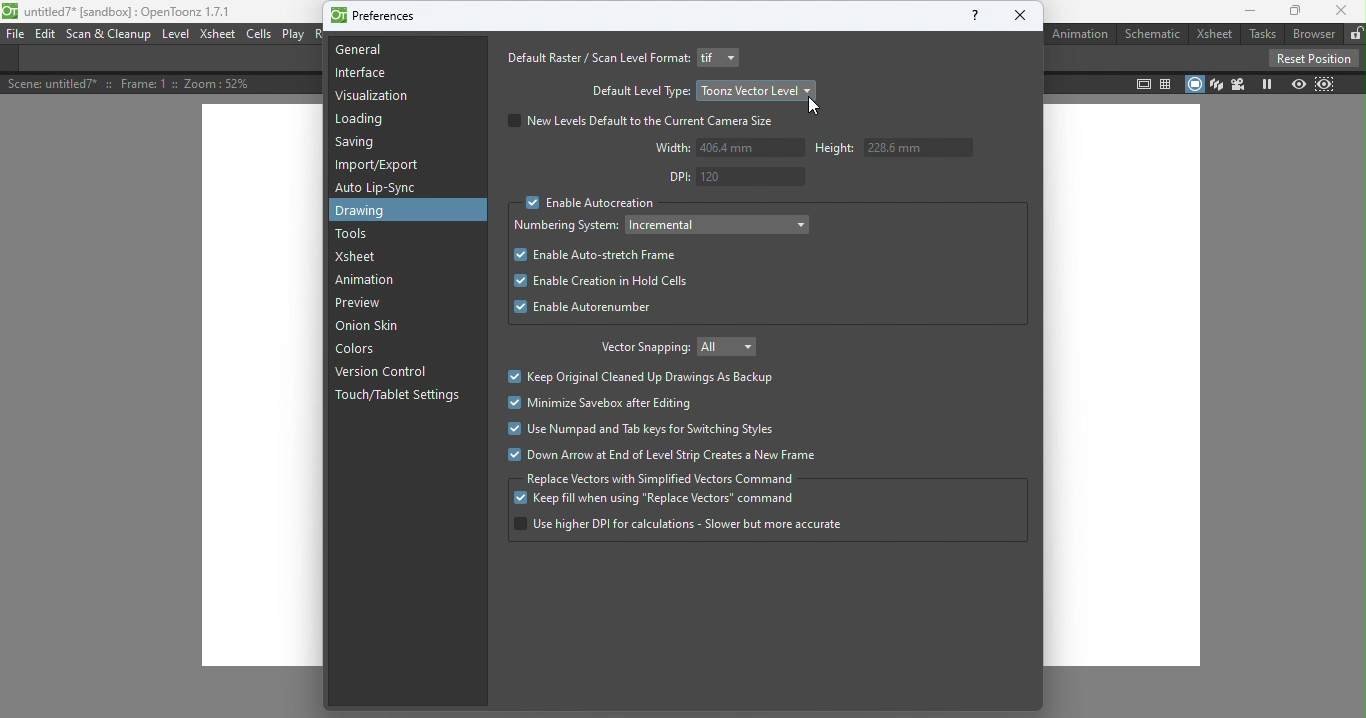 This screenshot has width=1366, height=718. I want to click on Sub-camera preview, so click(1324, 85).